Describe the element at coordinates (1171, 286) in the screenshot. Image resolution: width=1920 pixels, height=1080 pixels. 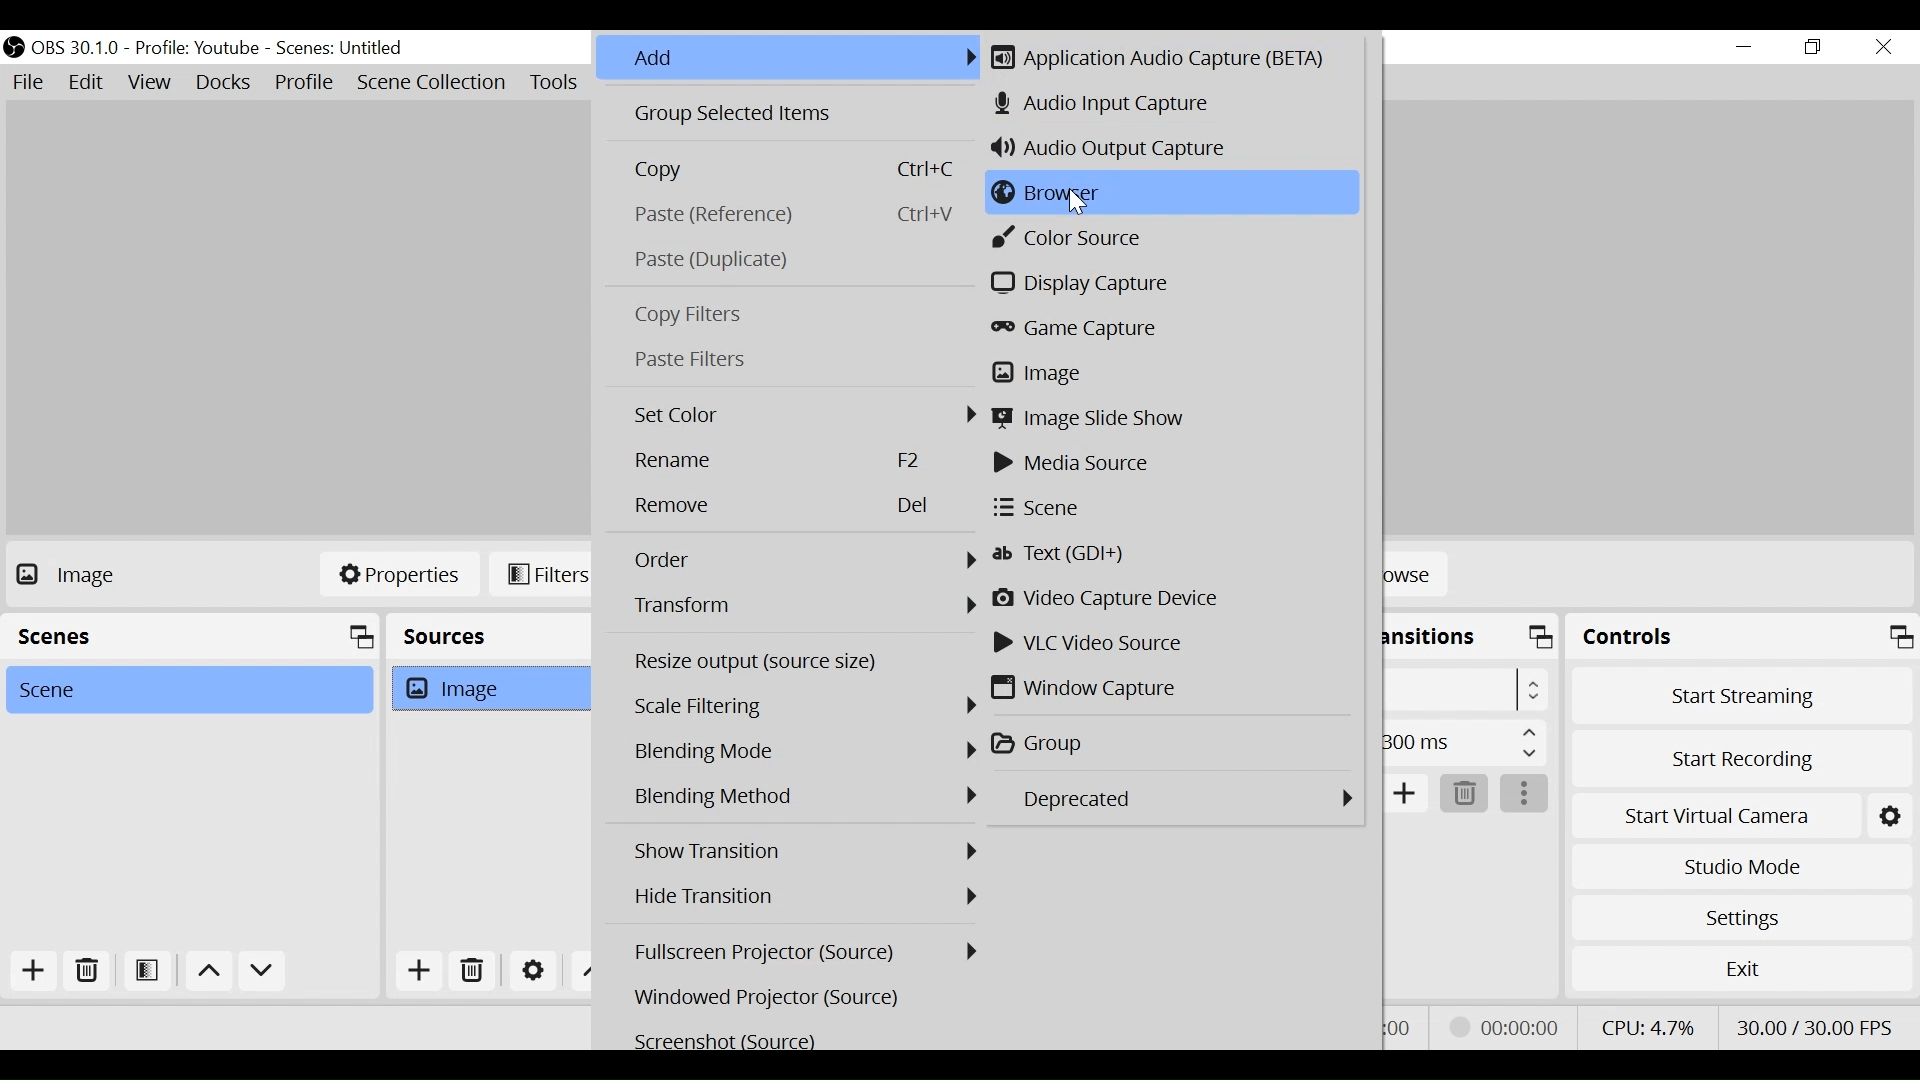
I see `Display Capture` at that location.